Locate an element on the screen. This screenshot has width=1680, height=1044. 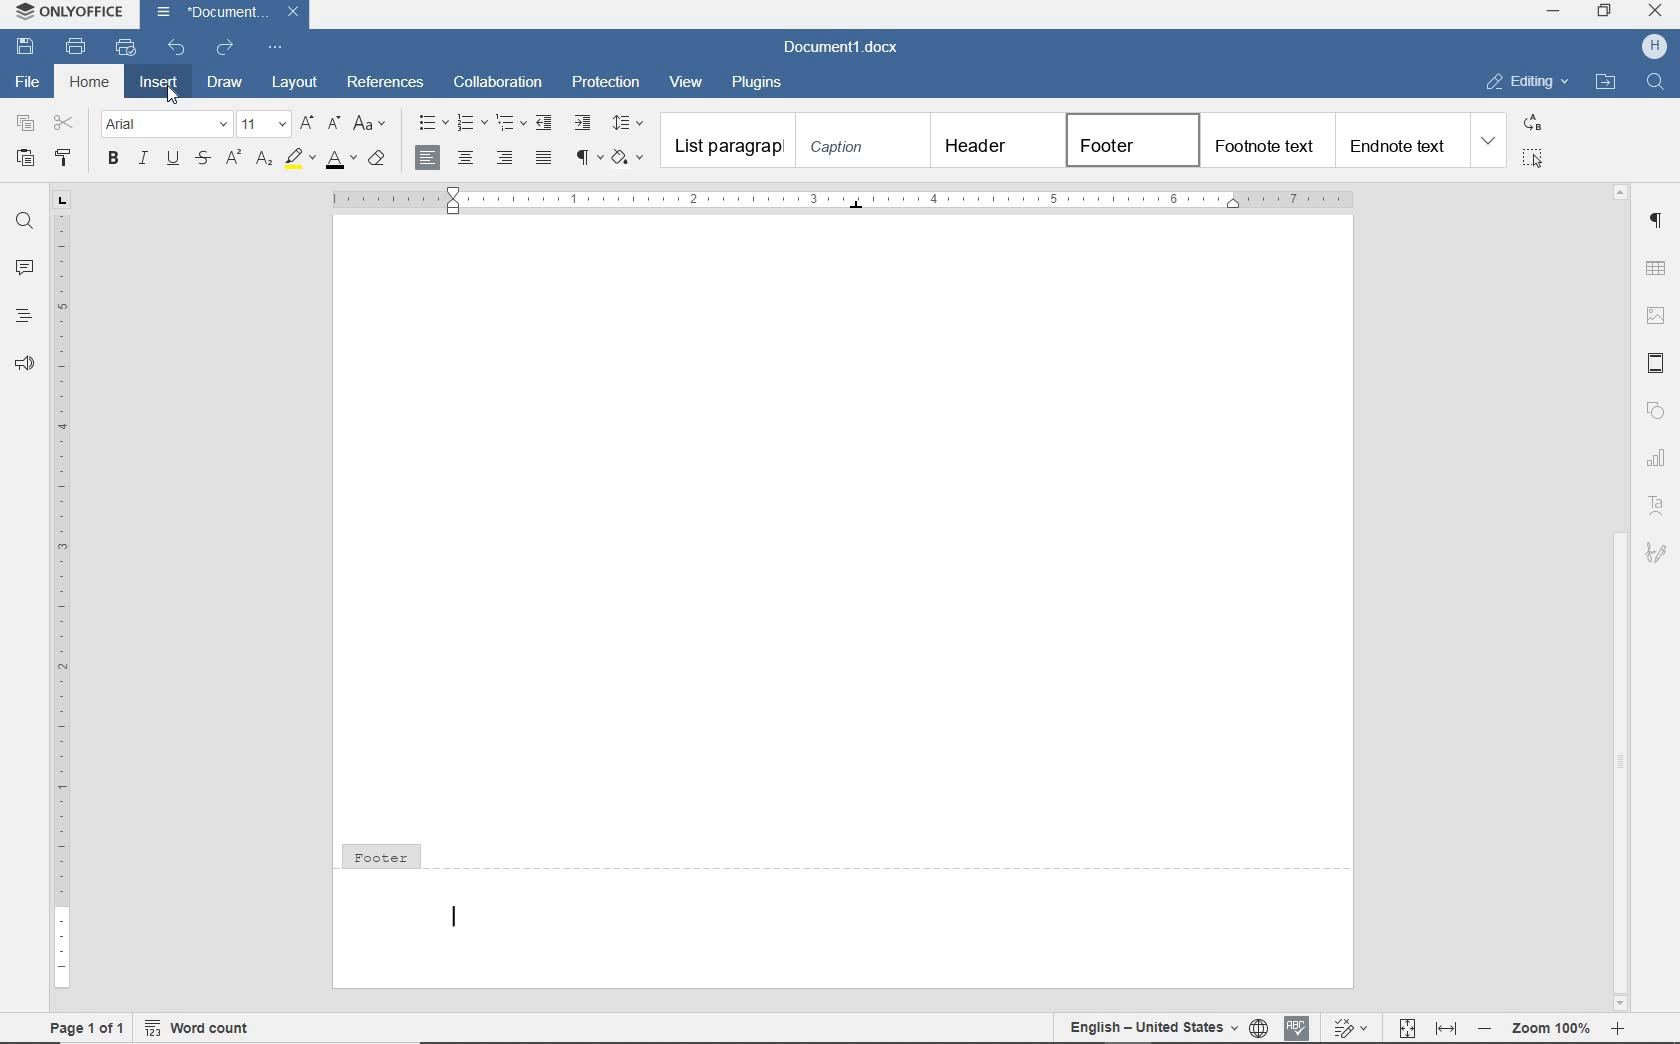
change case is located at coordinates (370, 126).